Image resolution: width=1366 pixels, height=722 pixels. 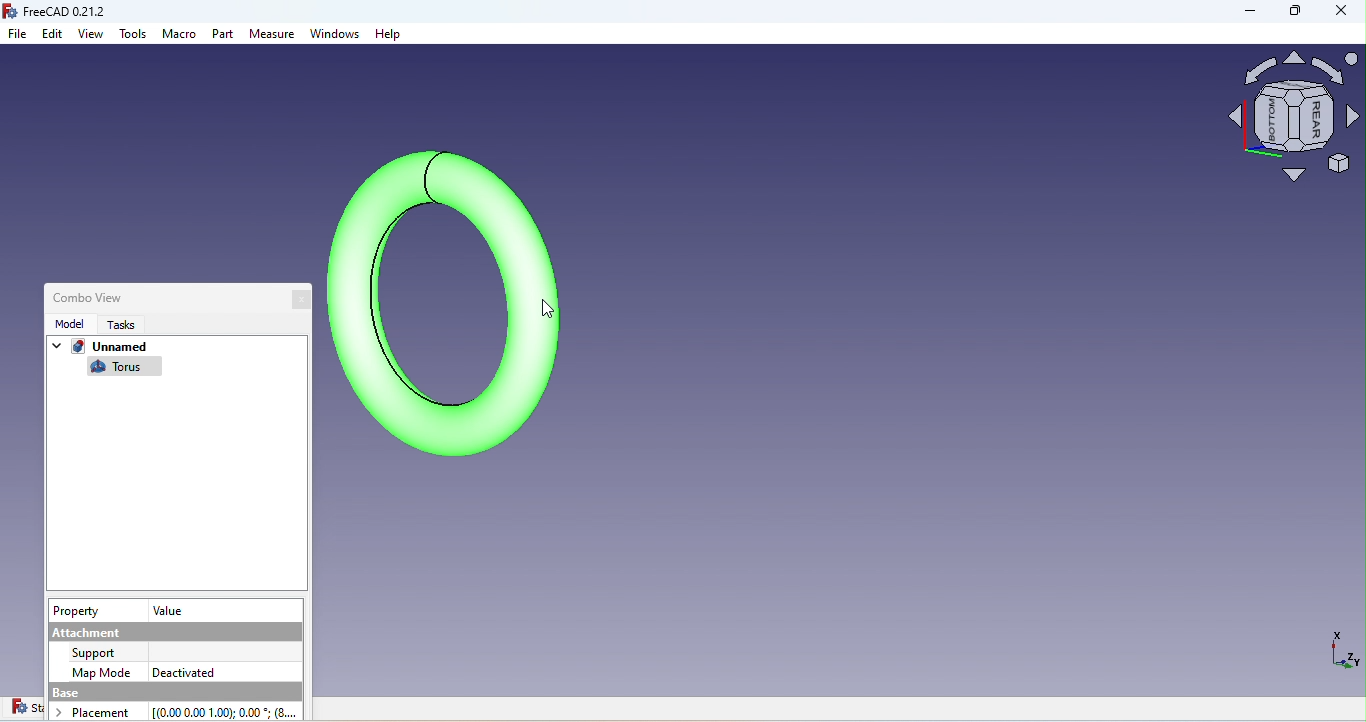 I want to click on Property, so click(x=80, y=611).